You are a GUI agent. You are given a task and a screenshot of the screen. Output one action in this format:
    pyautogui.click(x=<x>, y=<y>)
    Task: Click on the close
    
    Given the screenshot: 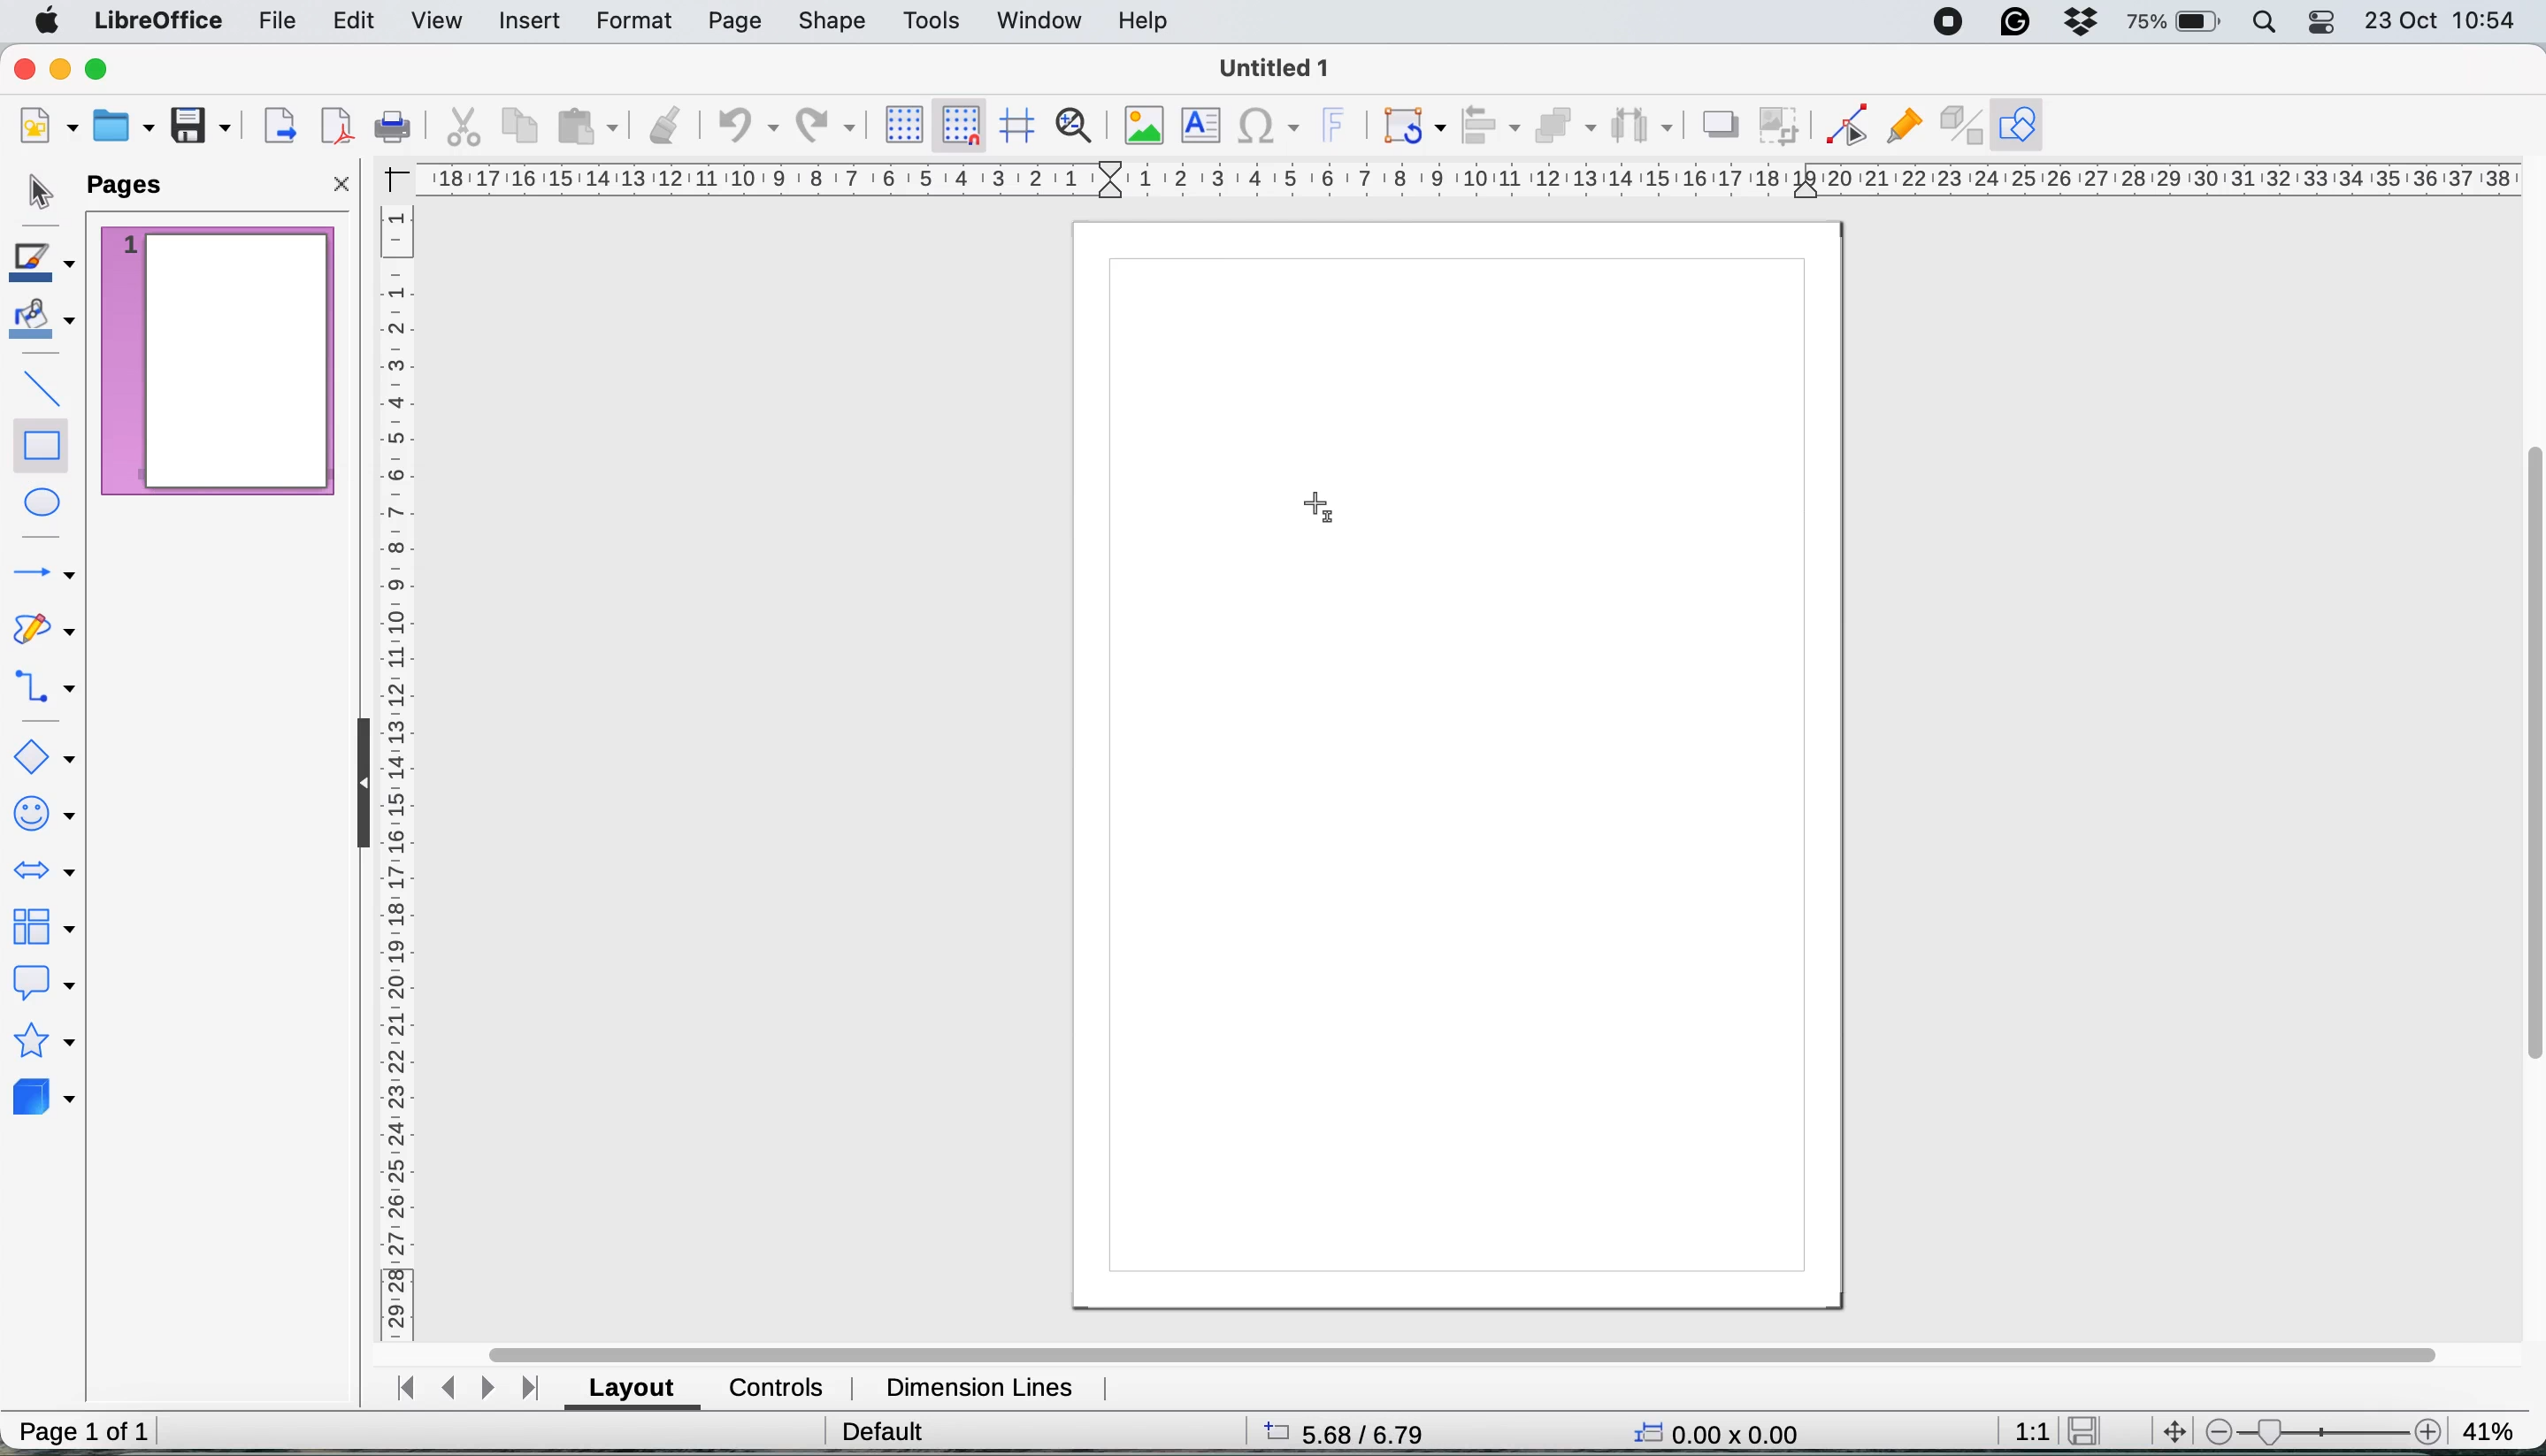 What is the action you would take?
    pyautogui.click(x=343, y=182)
    